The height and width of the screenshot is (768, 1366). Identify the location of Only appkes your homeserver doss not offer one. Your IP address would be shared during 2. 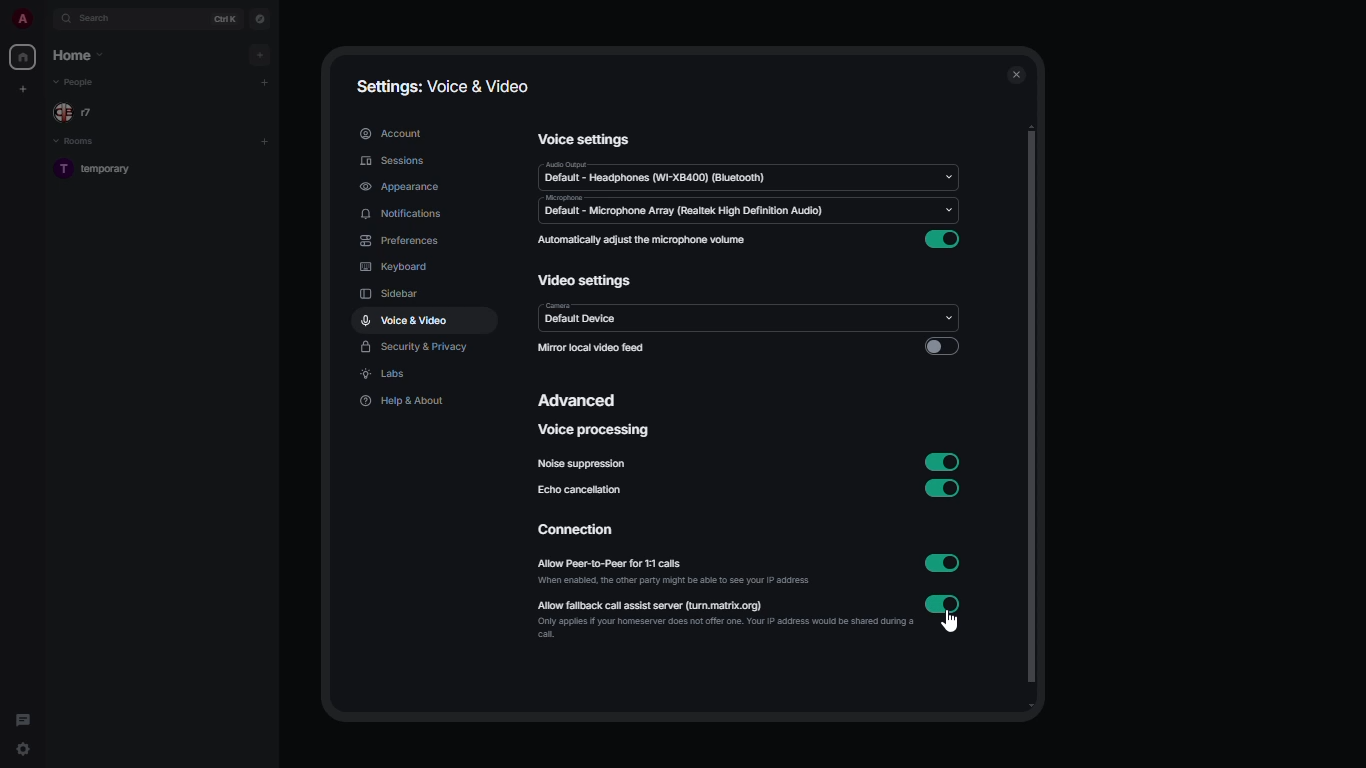
(710, 629).